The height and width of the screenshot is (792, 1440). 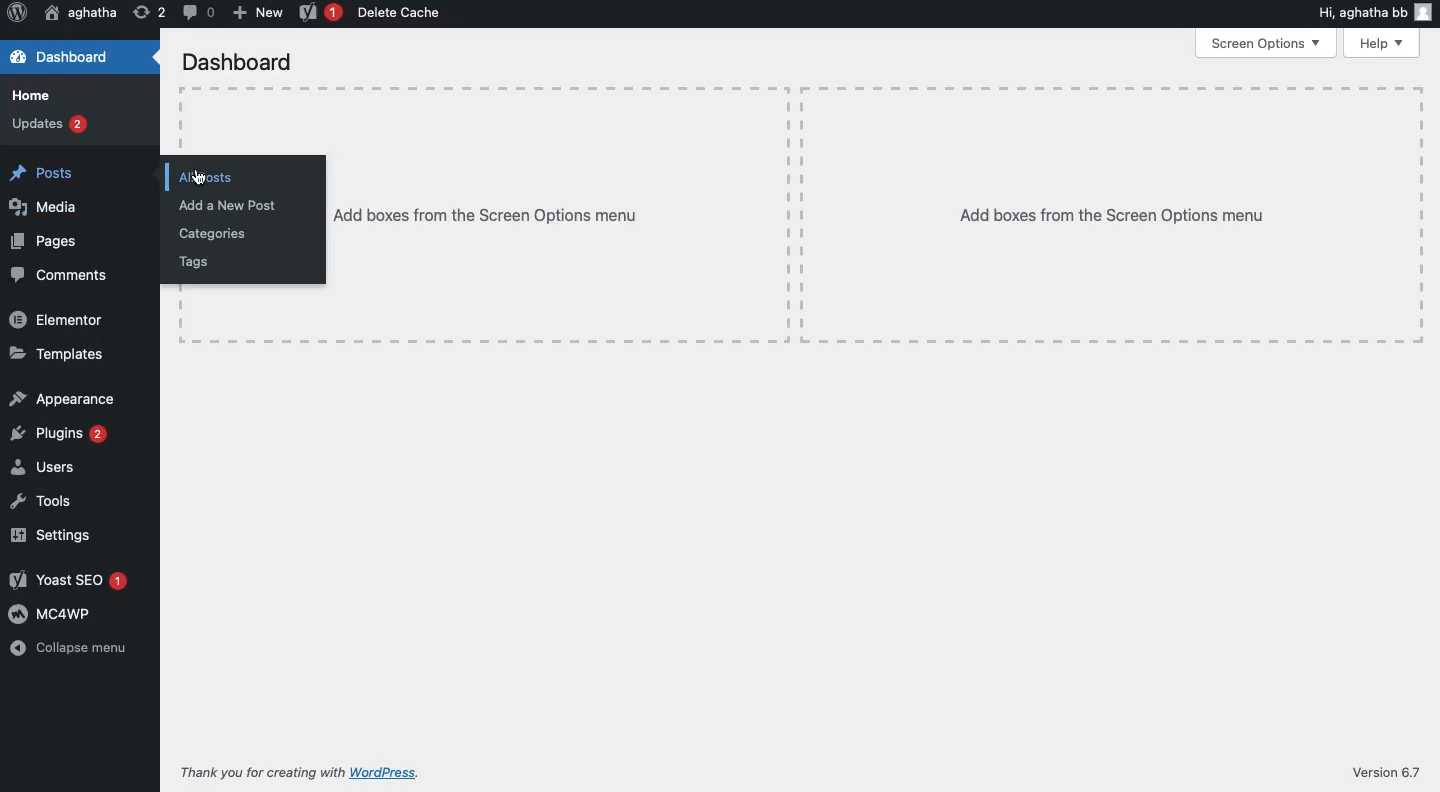 What do you see at coordinates (196, 12) in the screenshot?
I see `Messages` at bounding box center [196, 12].